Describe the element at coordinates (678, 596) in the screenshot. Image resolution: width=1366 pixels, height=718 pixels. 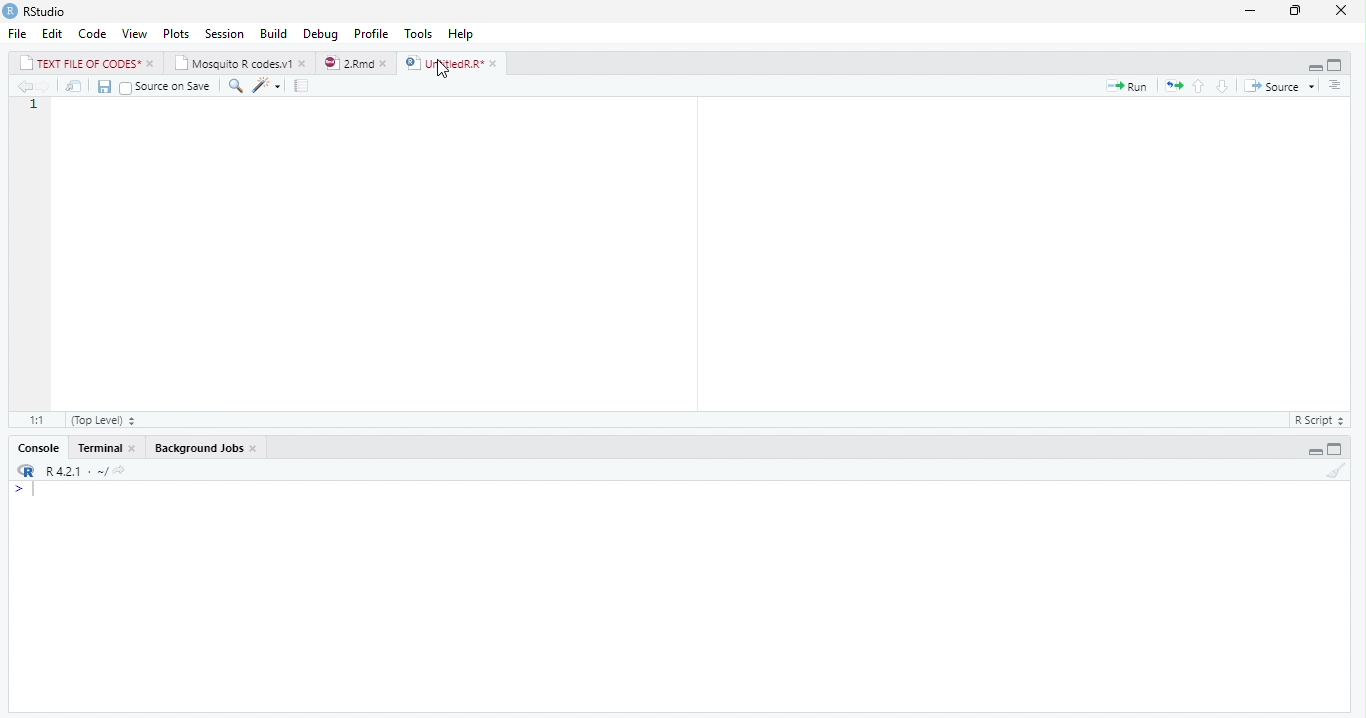
I see `Console` at that location.